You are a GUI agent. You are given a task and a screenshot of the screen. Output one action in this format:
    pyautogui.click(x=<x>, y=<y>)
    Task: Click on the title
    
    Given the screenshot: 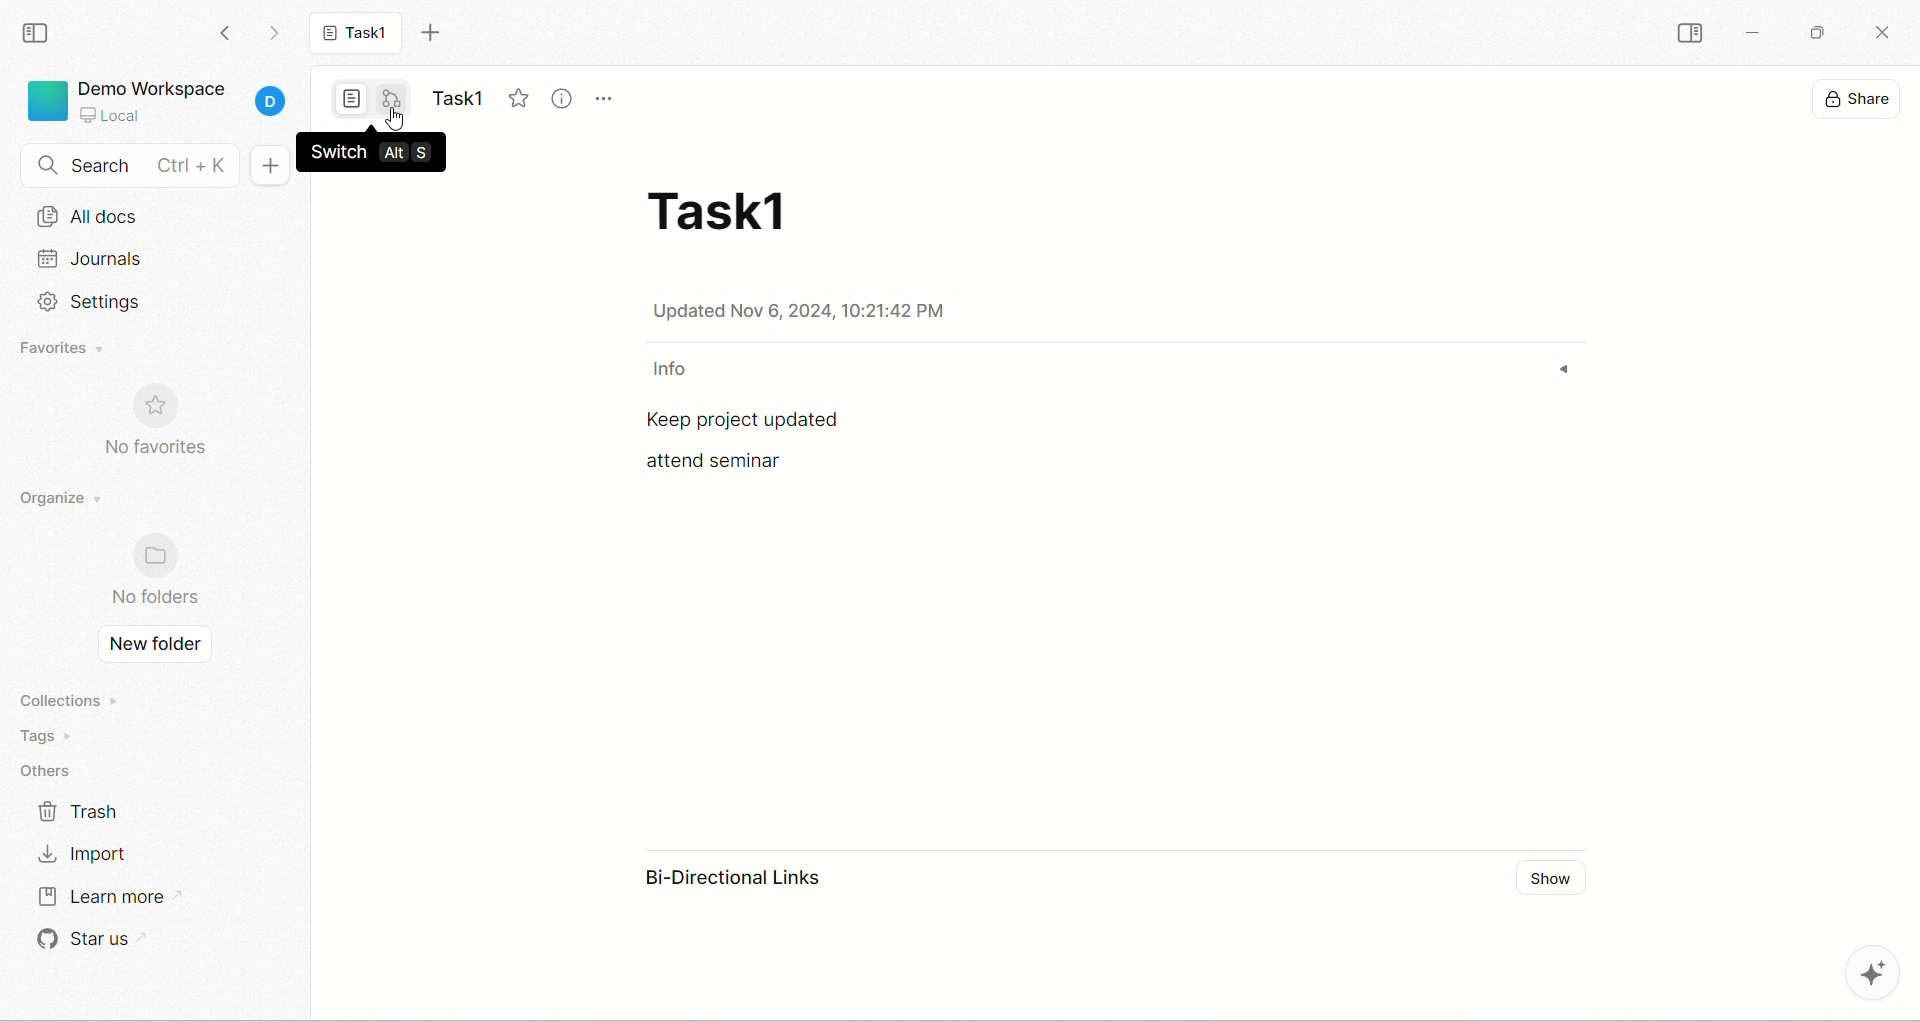 What is the action you would take?
    pyautogui.click(x=457, y=94)
    